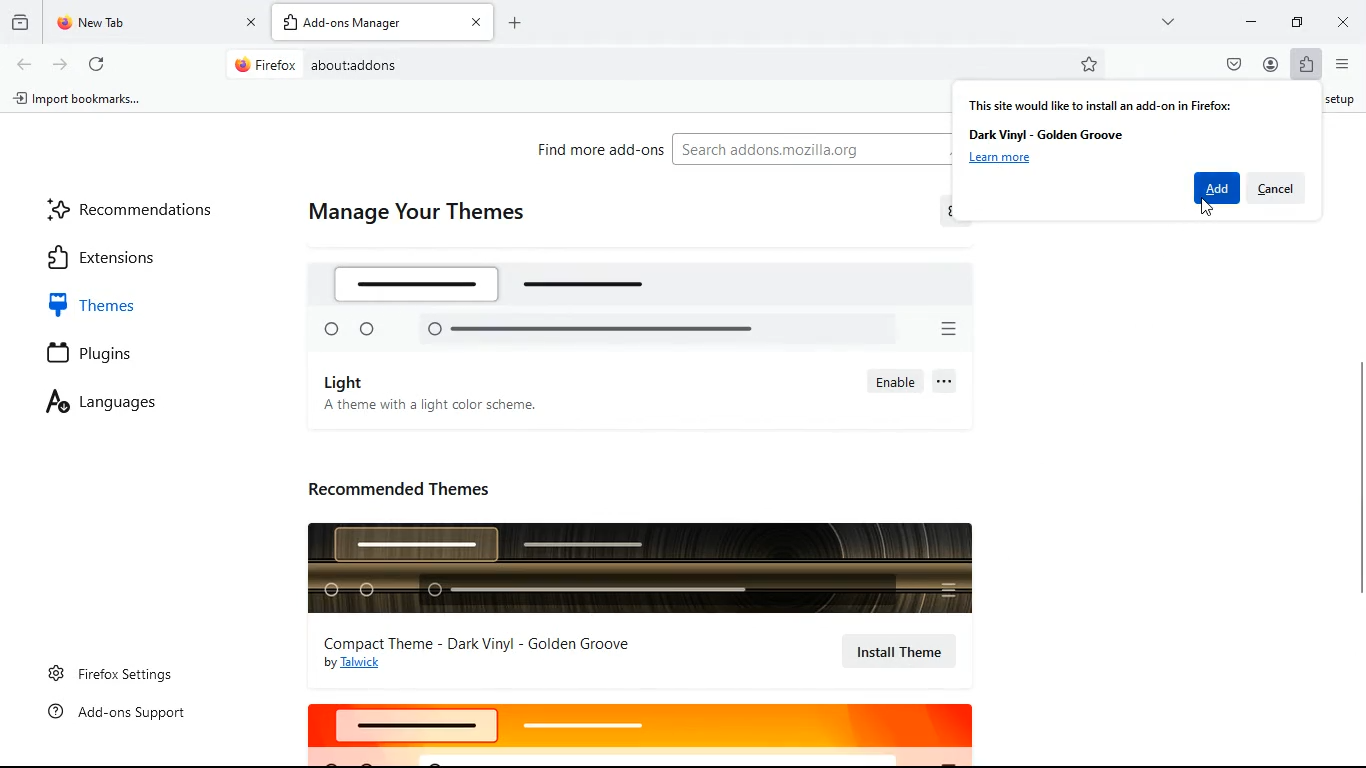  Describe the element at coordinates (20, 22) in the screenshot. I see `history` at that location.